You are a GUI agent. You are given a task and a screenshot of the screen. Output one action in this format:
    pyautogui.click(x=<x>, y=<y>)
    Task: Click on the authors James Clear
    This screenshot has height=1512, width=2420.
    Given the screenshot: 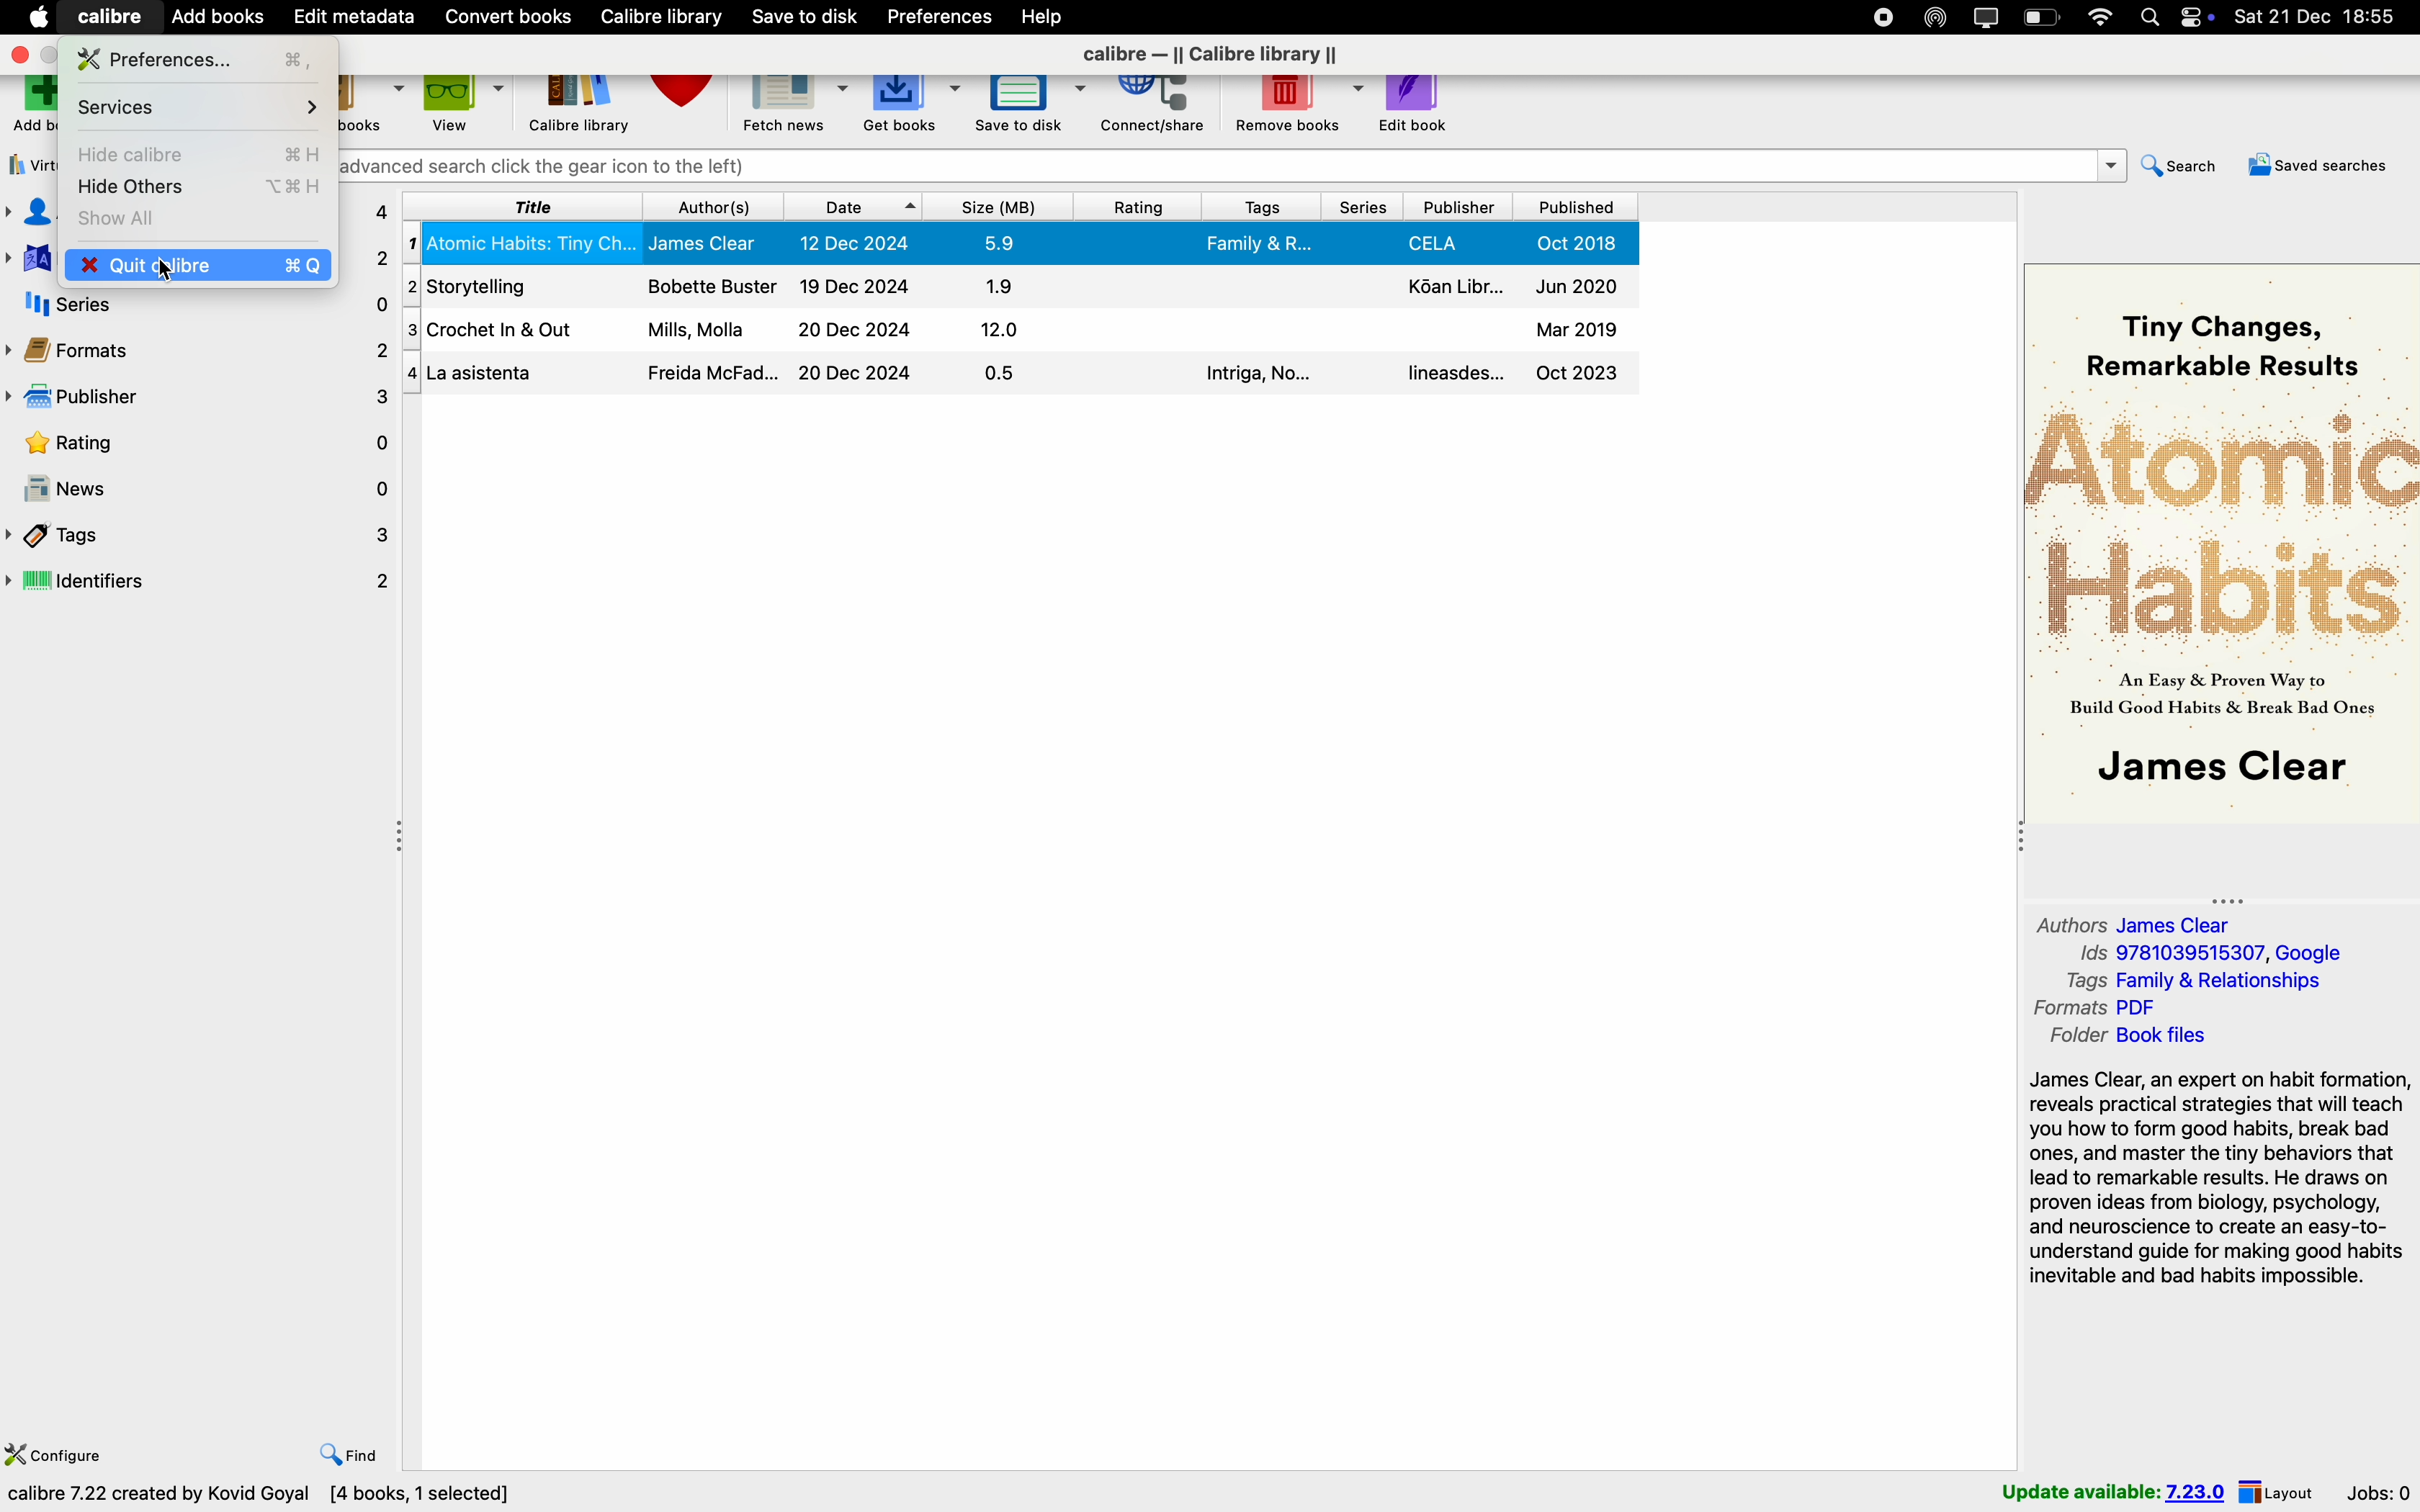 What is the action you would take?
    pyautogui.click(x=2135, y=923)
    